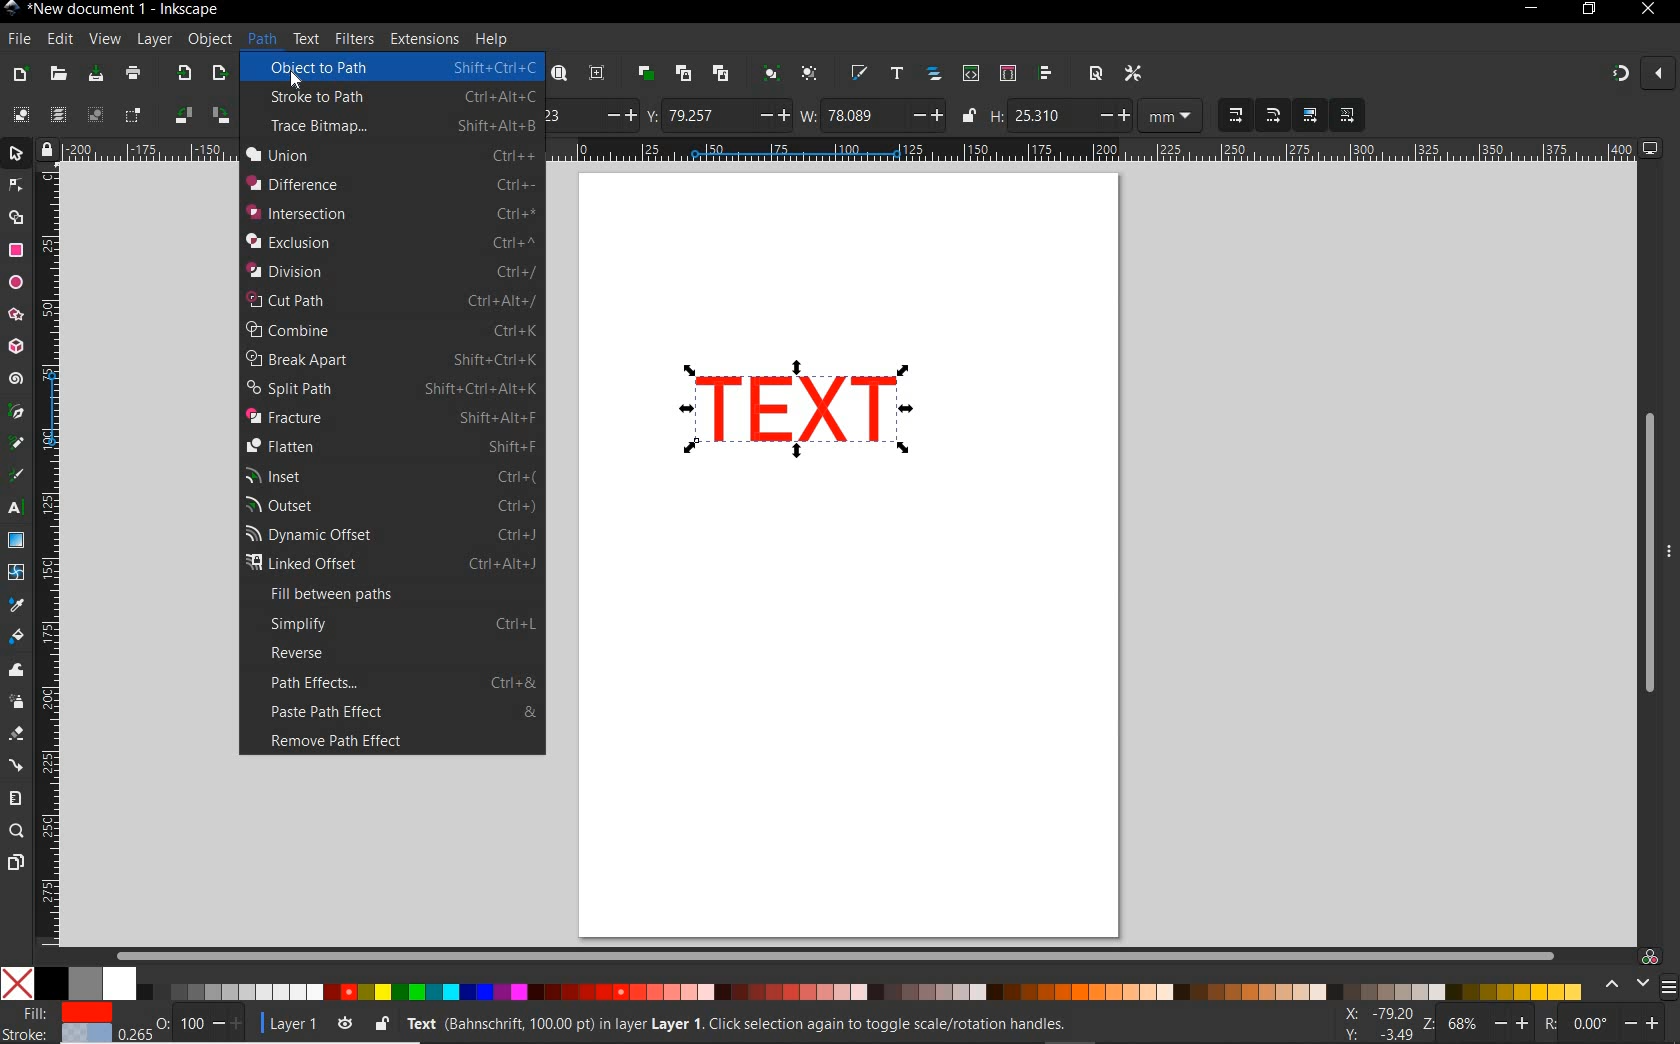  Describe the element at coordinates (18, 703) in the screenshot. I see `SPRAY TOOL` at that location.